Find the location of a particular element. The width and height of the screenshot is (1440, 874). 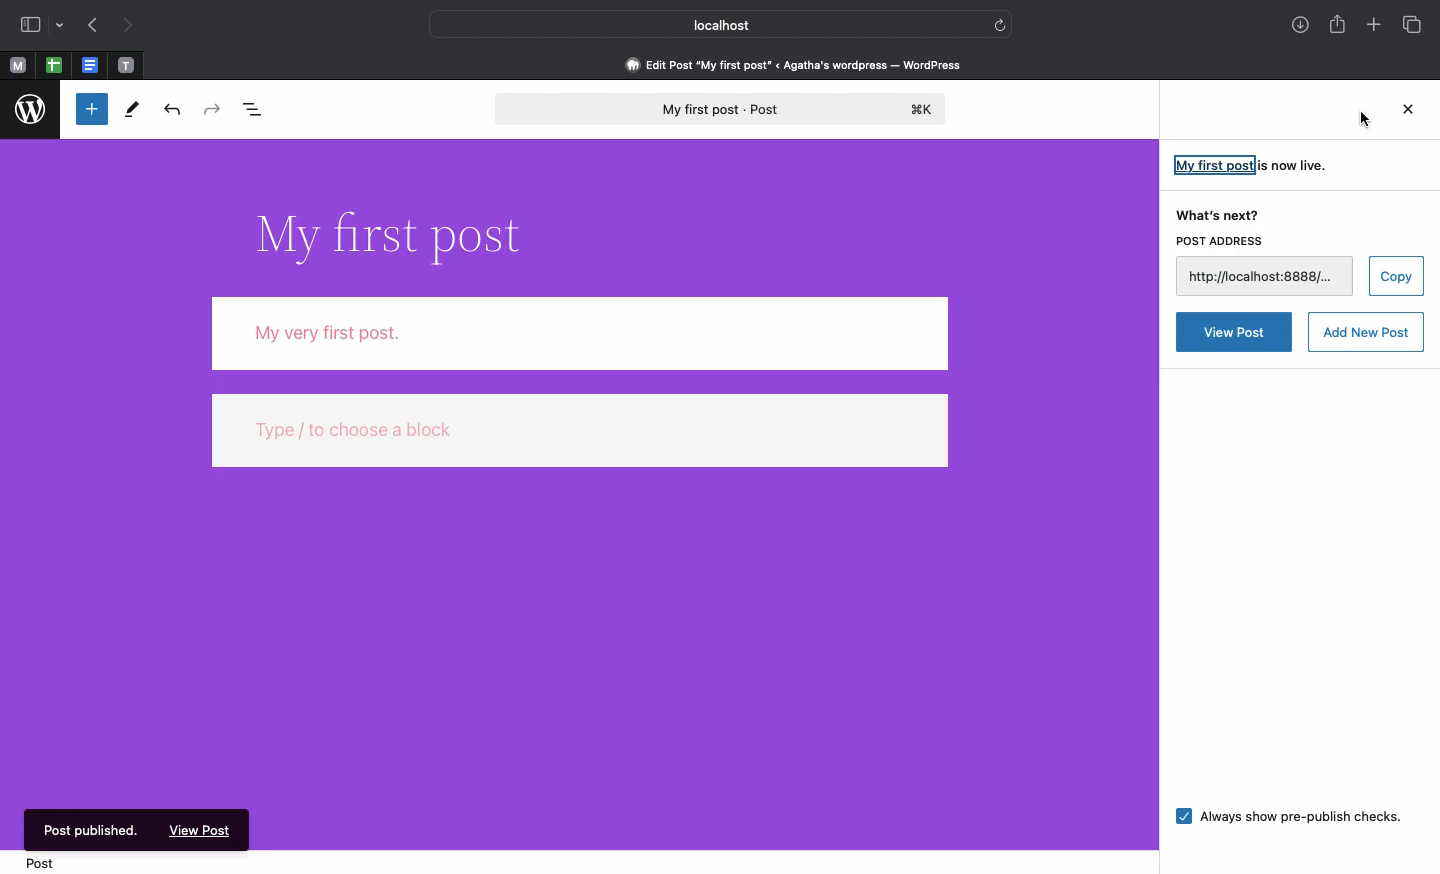

is now live. is located at coordinates (1296, 165).